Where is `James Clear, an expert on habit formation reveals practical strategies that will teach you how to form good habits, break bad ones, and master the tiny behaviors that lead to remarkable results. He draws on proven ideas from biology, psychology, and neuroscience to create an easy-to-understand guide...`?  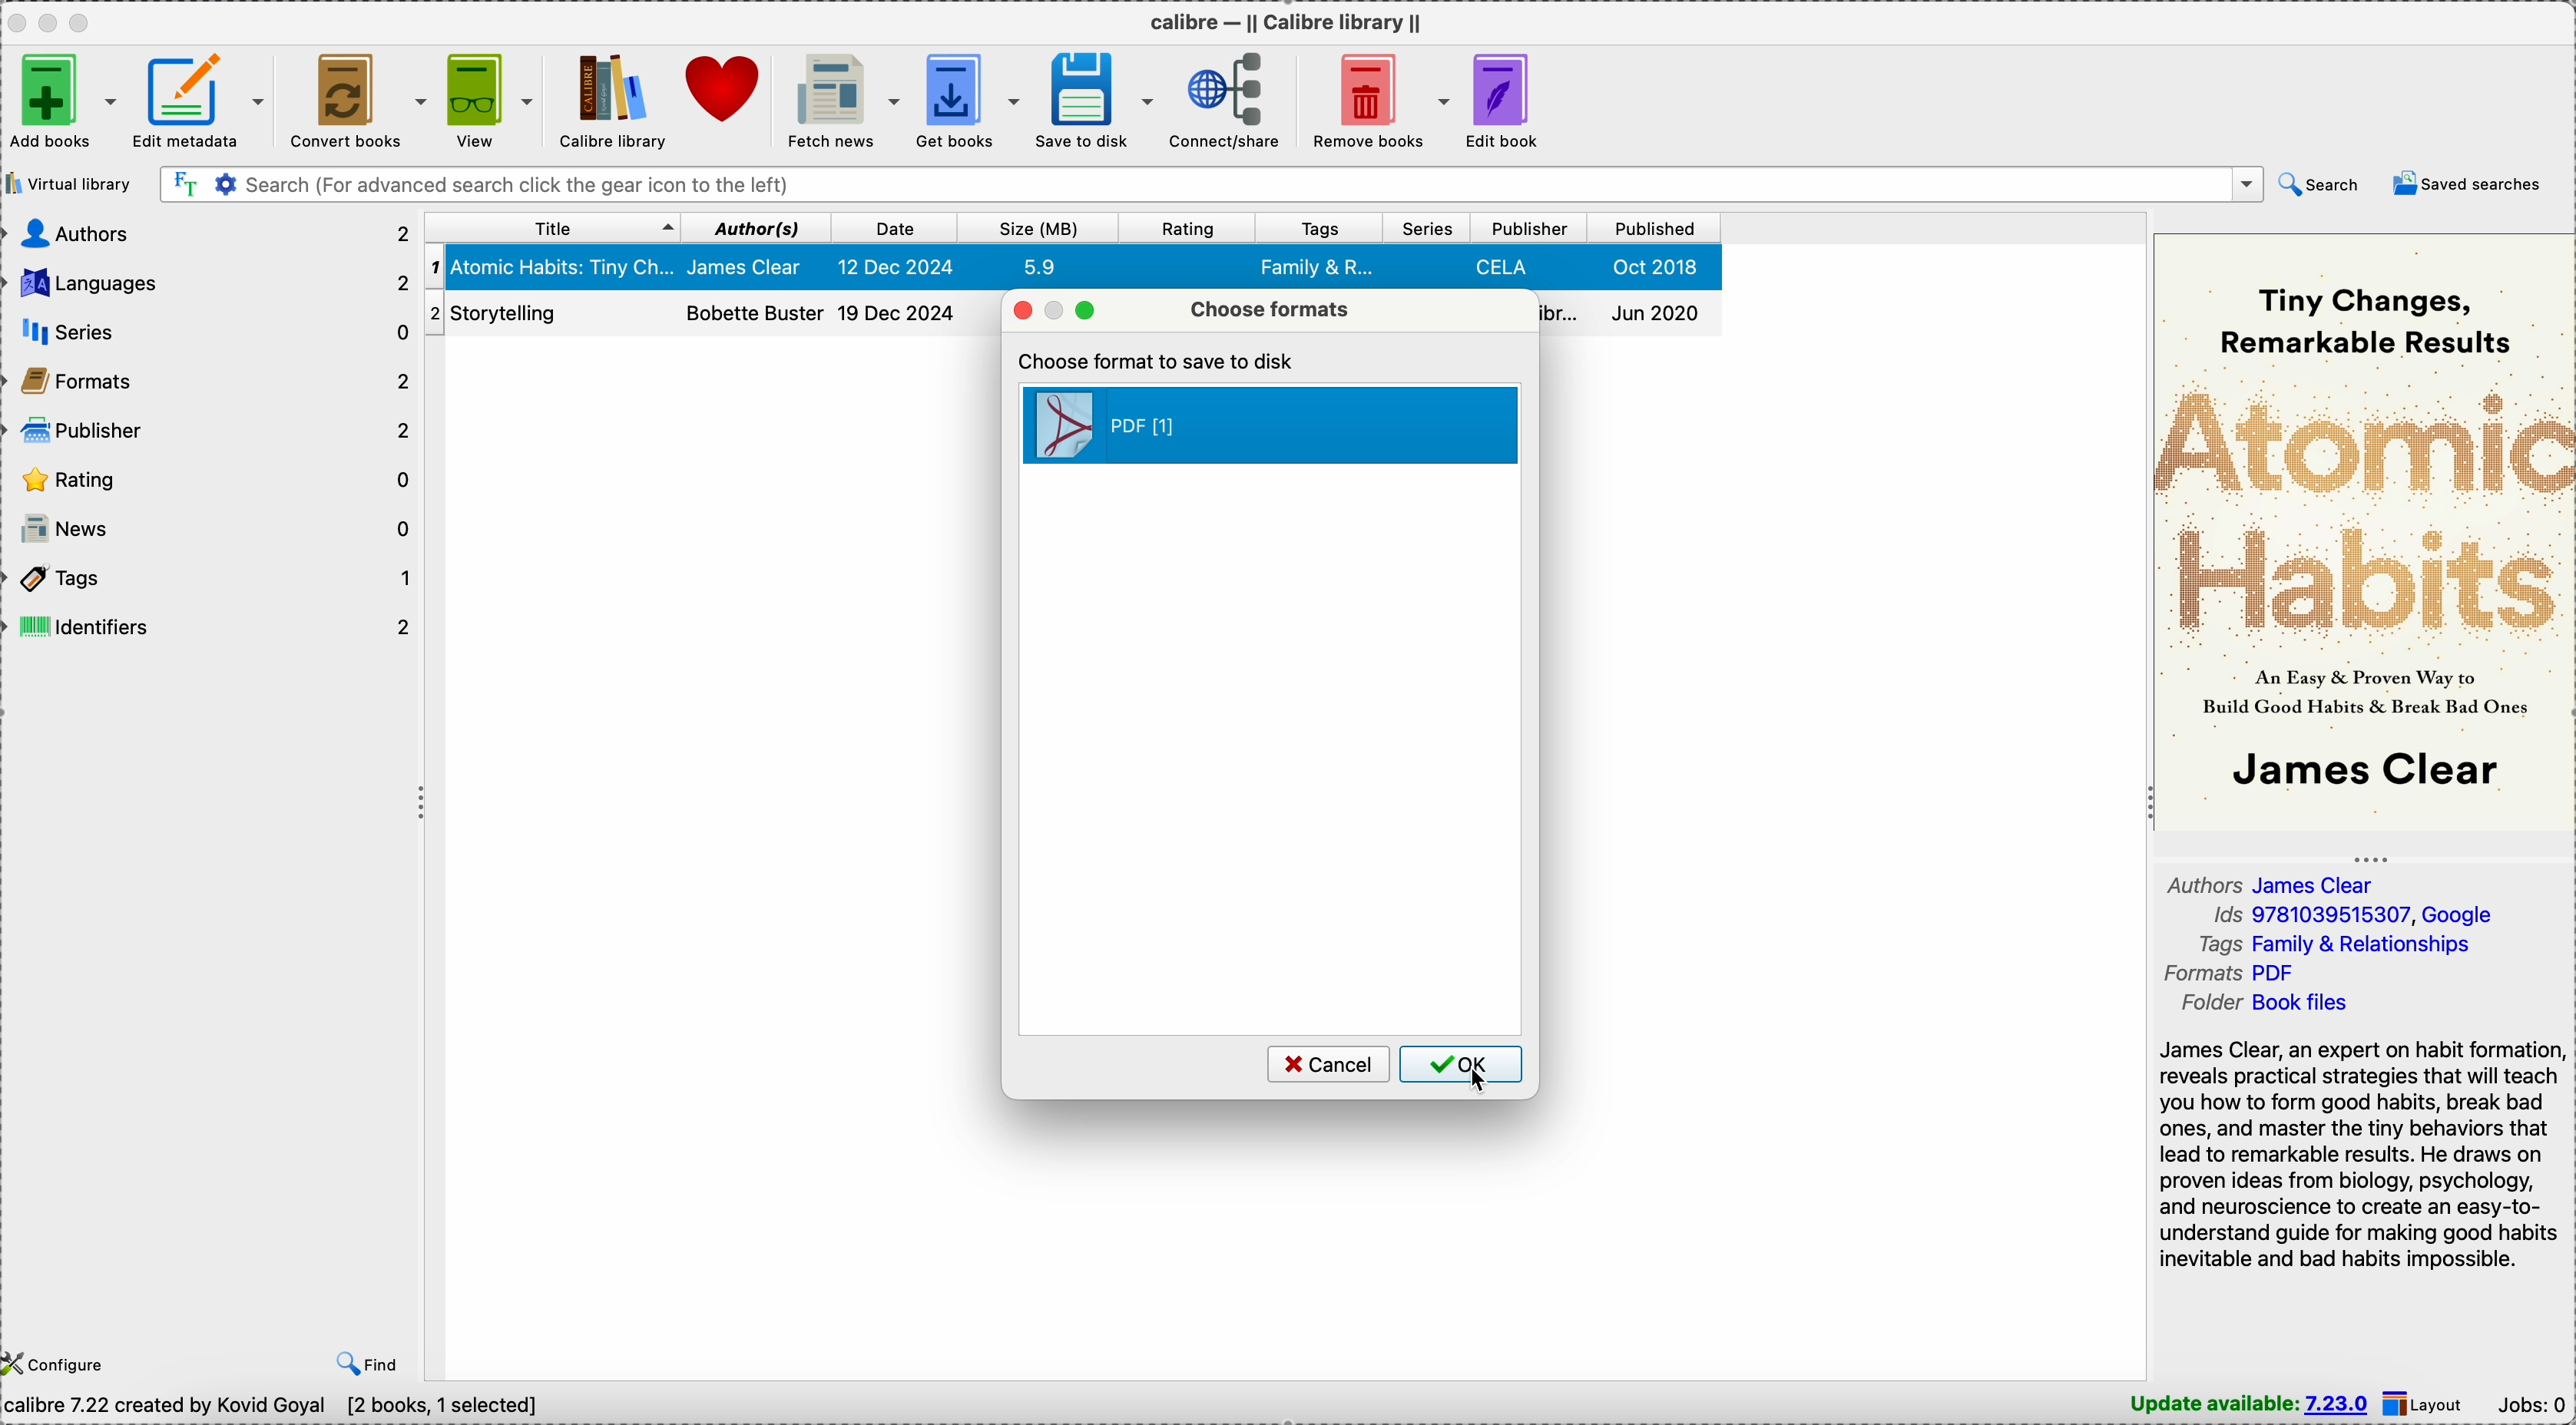 James Clear, an expert on habit formation reveals practical strategies that will teach you how to form good habits, break bad ones, and master the tiny behaviors that lead to remarkable results. He draws on proven ideas from biology, psychology, and neuroscience to create an easy-to-understand guide... is located at coordinates (2362, 1156).